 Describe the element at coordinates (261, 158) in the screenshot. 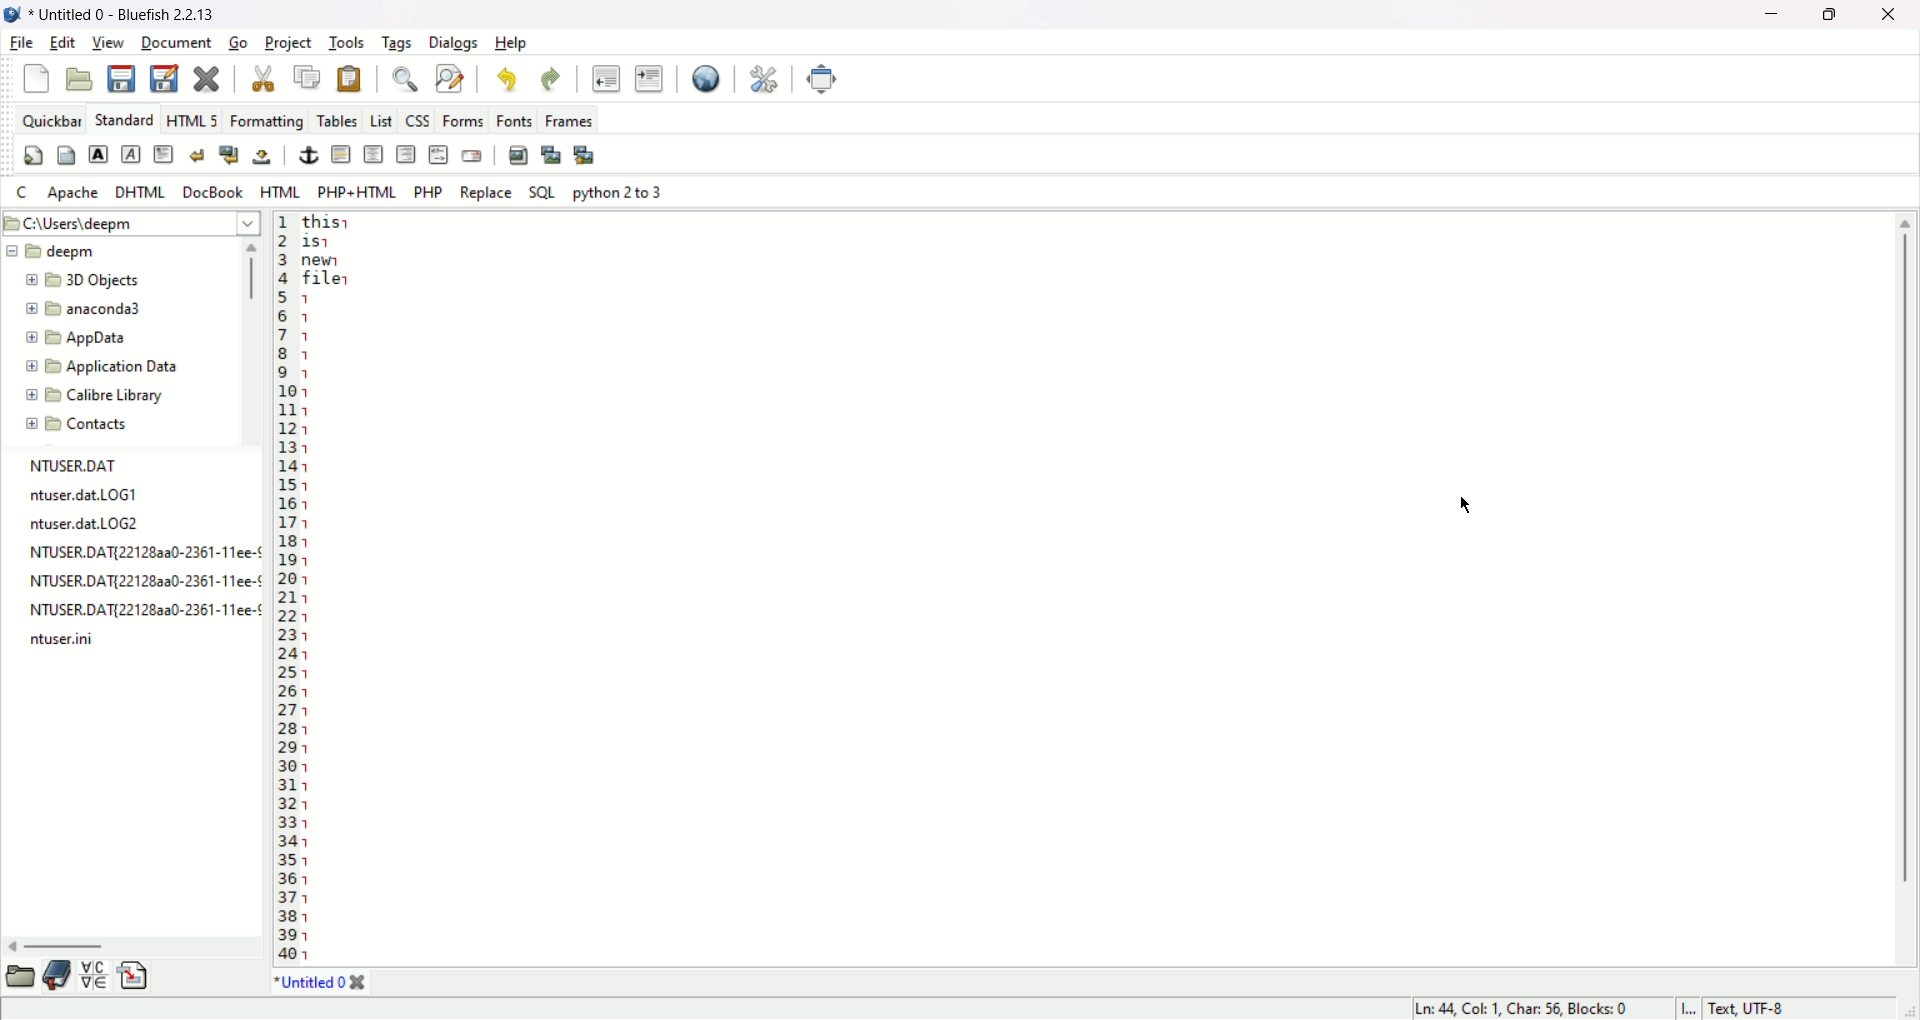

I see `non breaking space` at that location.